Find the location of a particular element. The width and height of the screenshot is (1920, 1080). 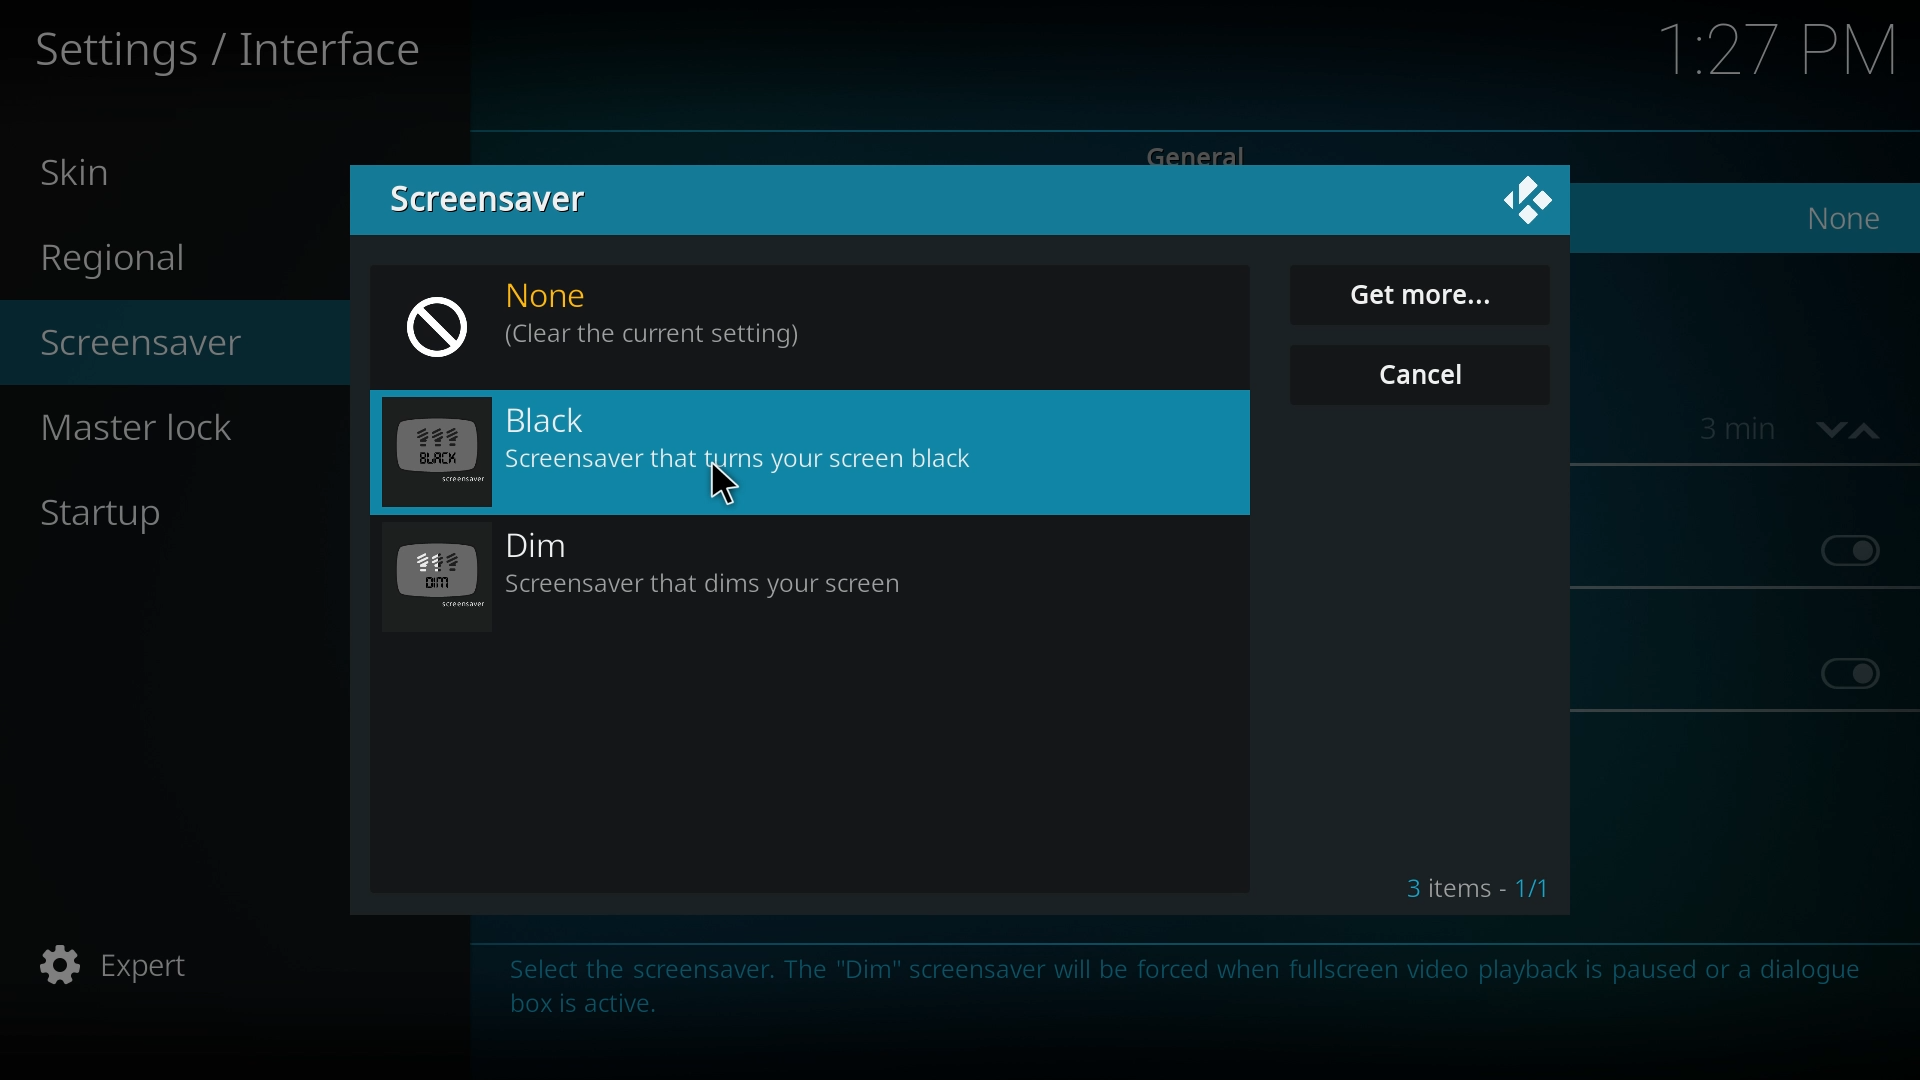

decrease time is located at coordinates (1827, 434).